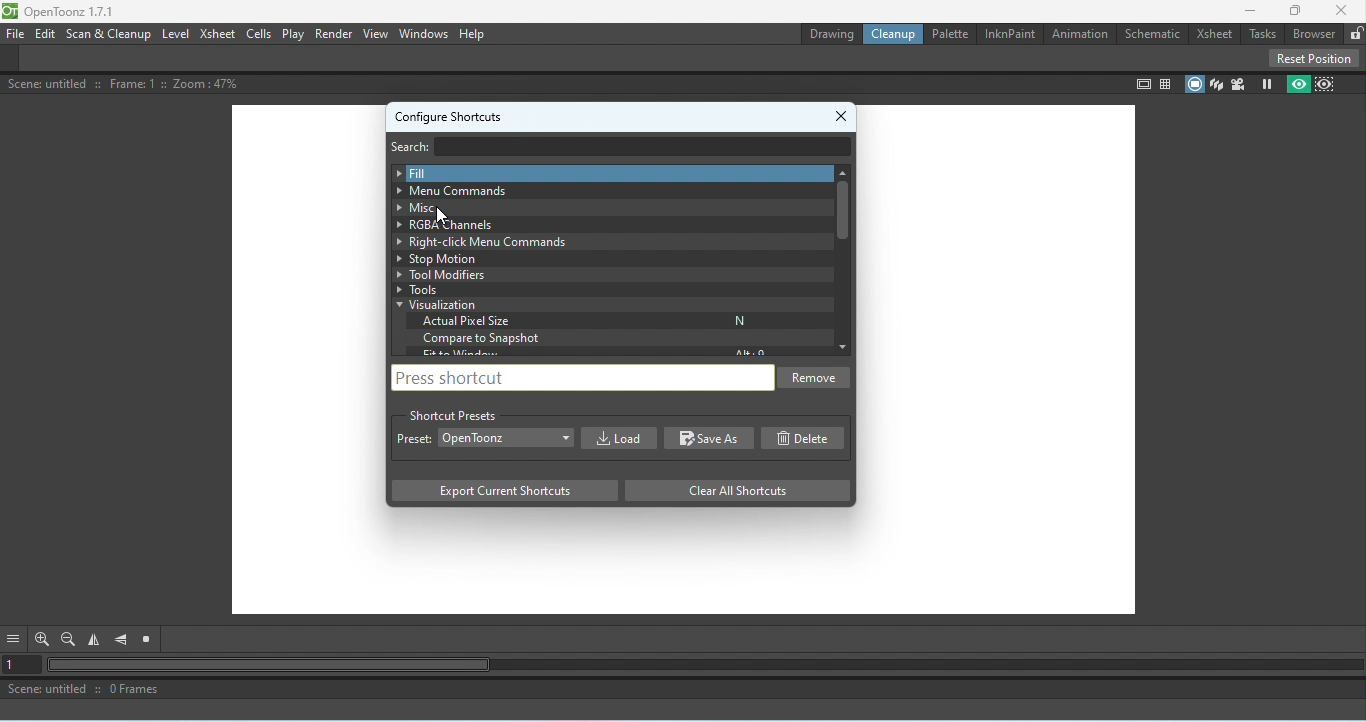  What do you see at coordinates (683, 691) in the screenshot?
I see `Scene: untitled :: 0 Frames` at bounding box center [683, 691].